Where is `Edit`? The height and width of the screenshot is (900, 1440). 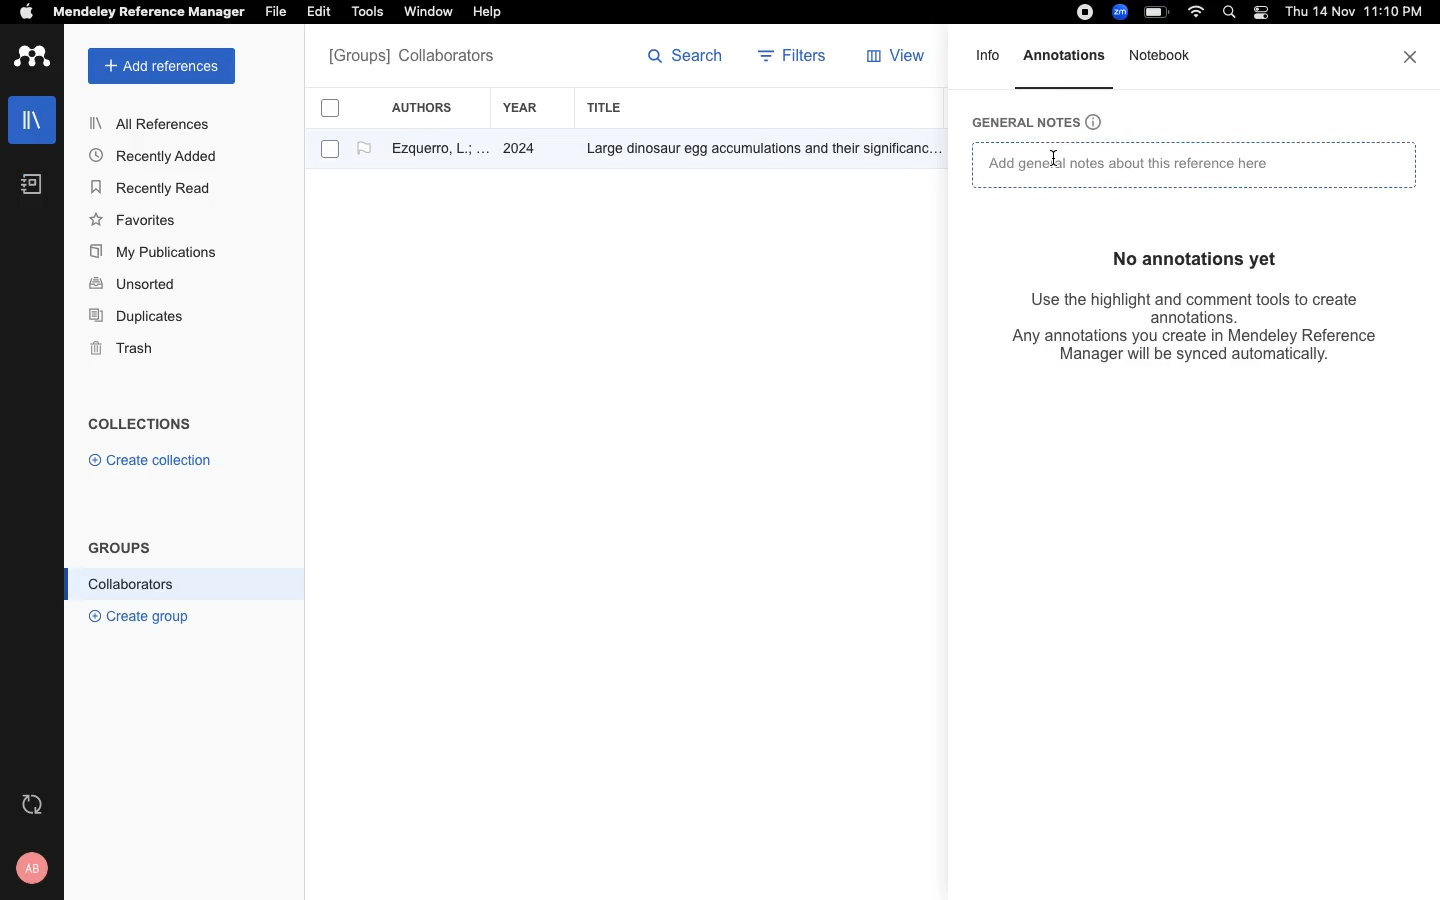 Edit is located at coordinates (322, 13).